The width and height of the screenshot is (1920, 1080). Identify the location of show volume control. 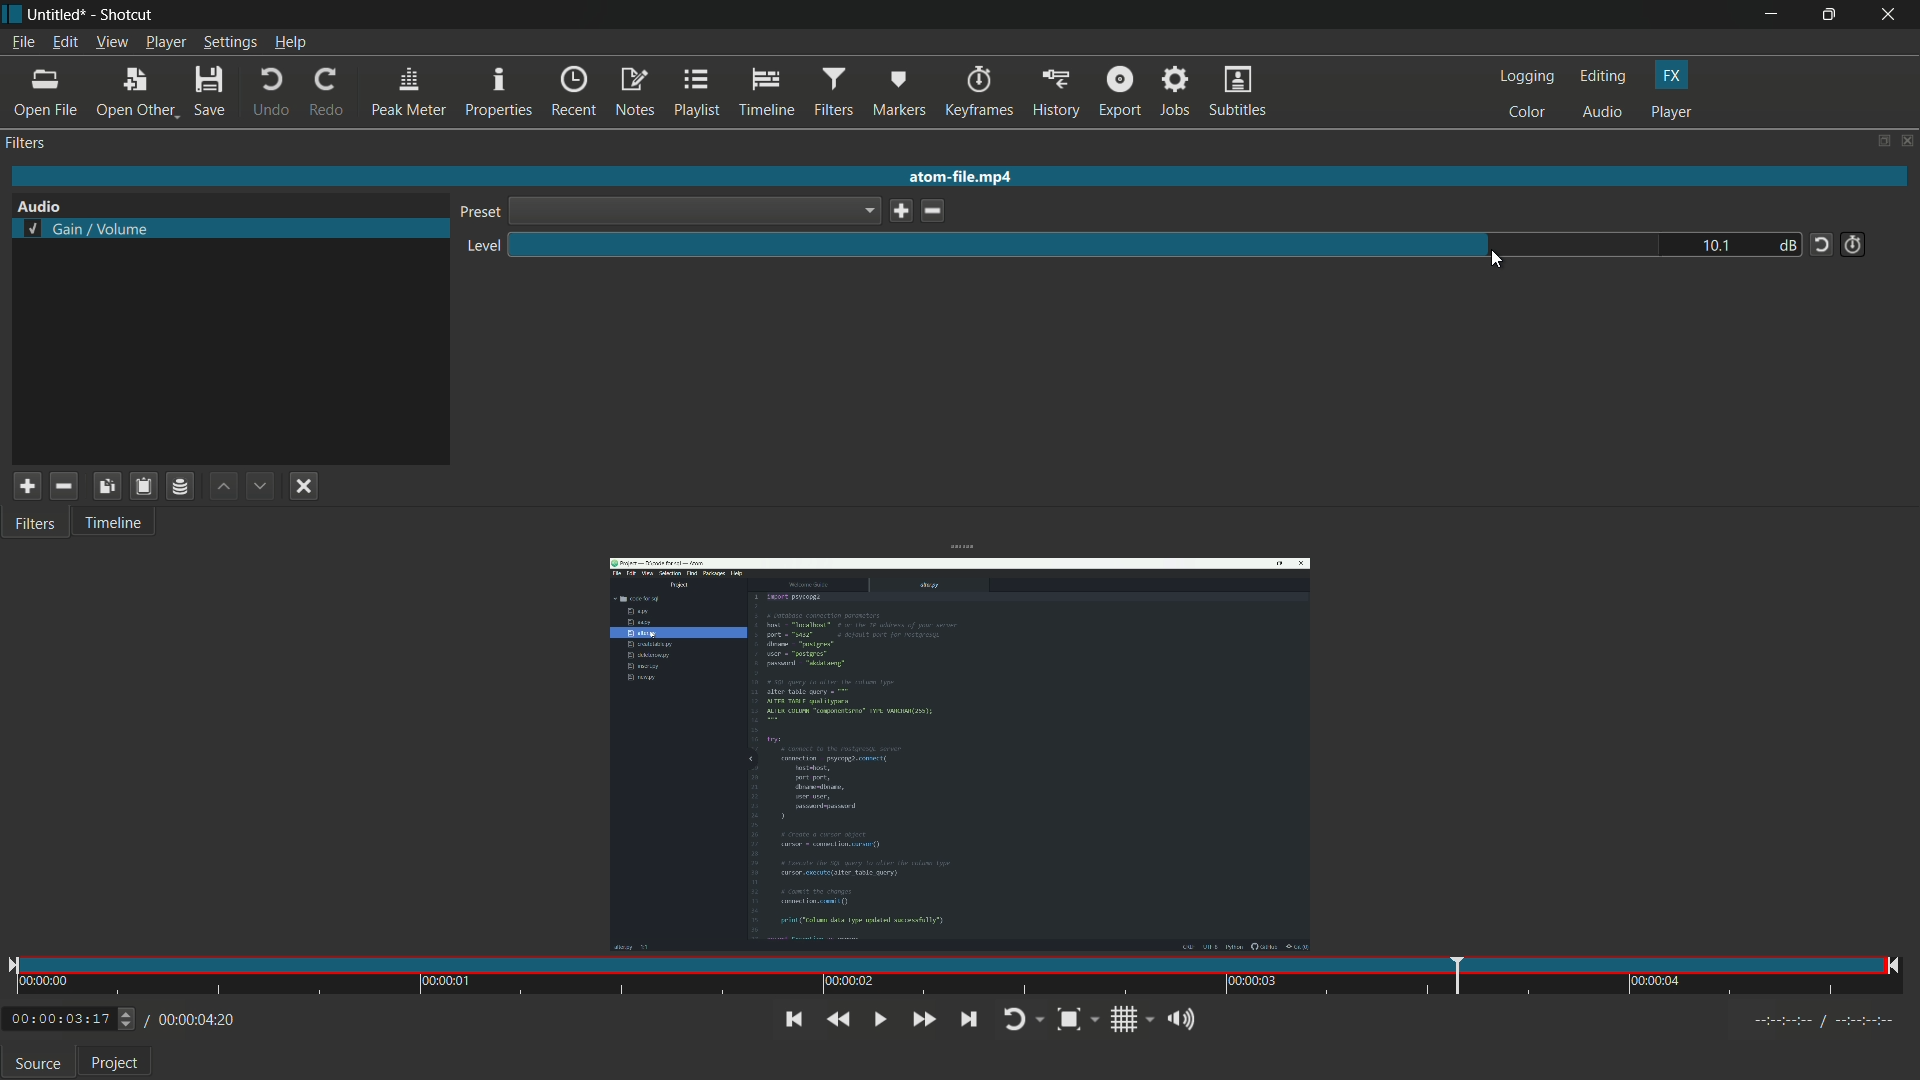
(1187, 1022).